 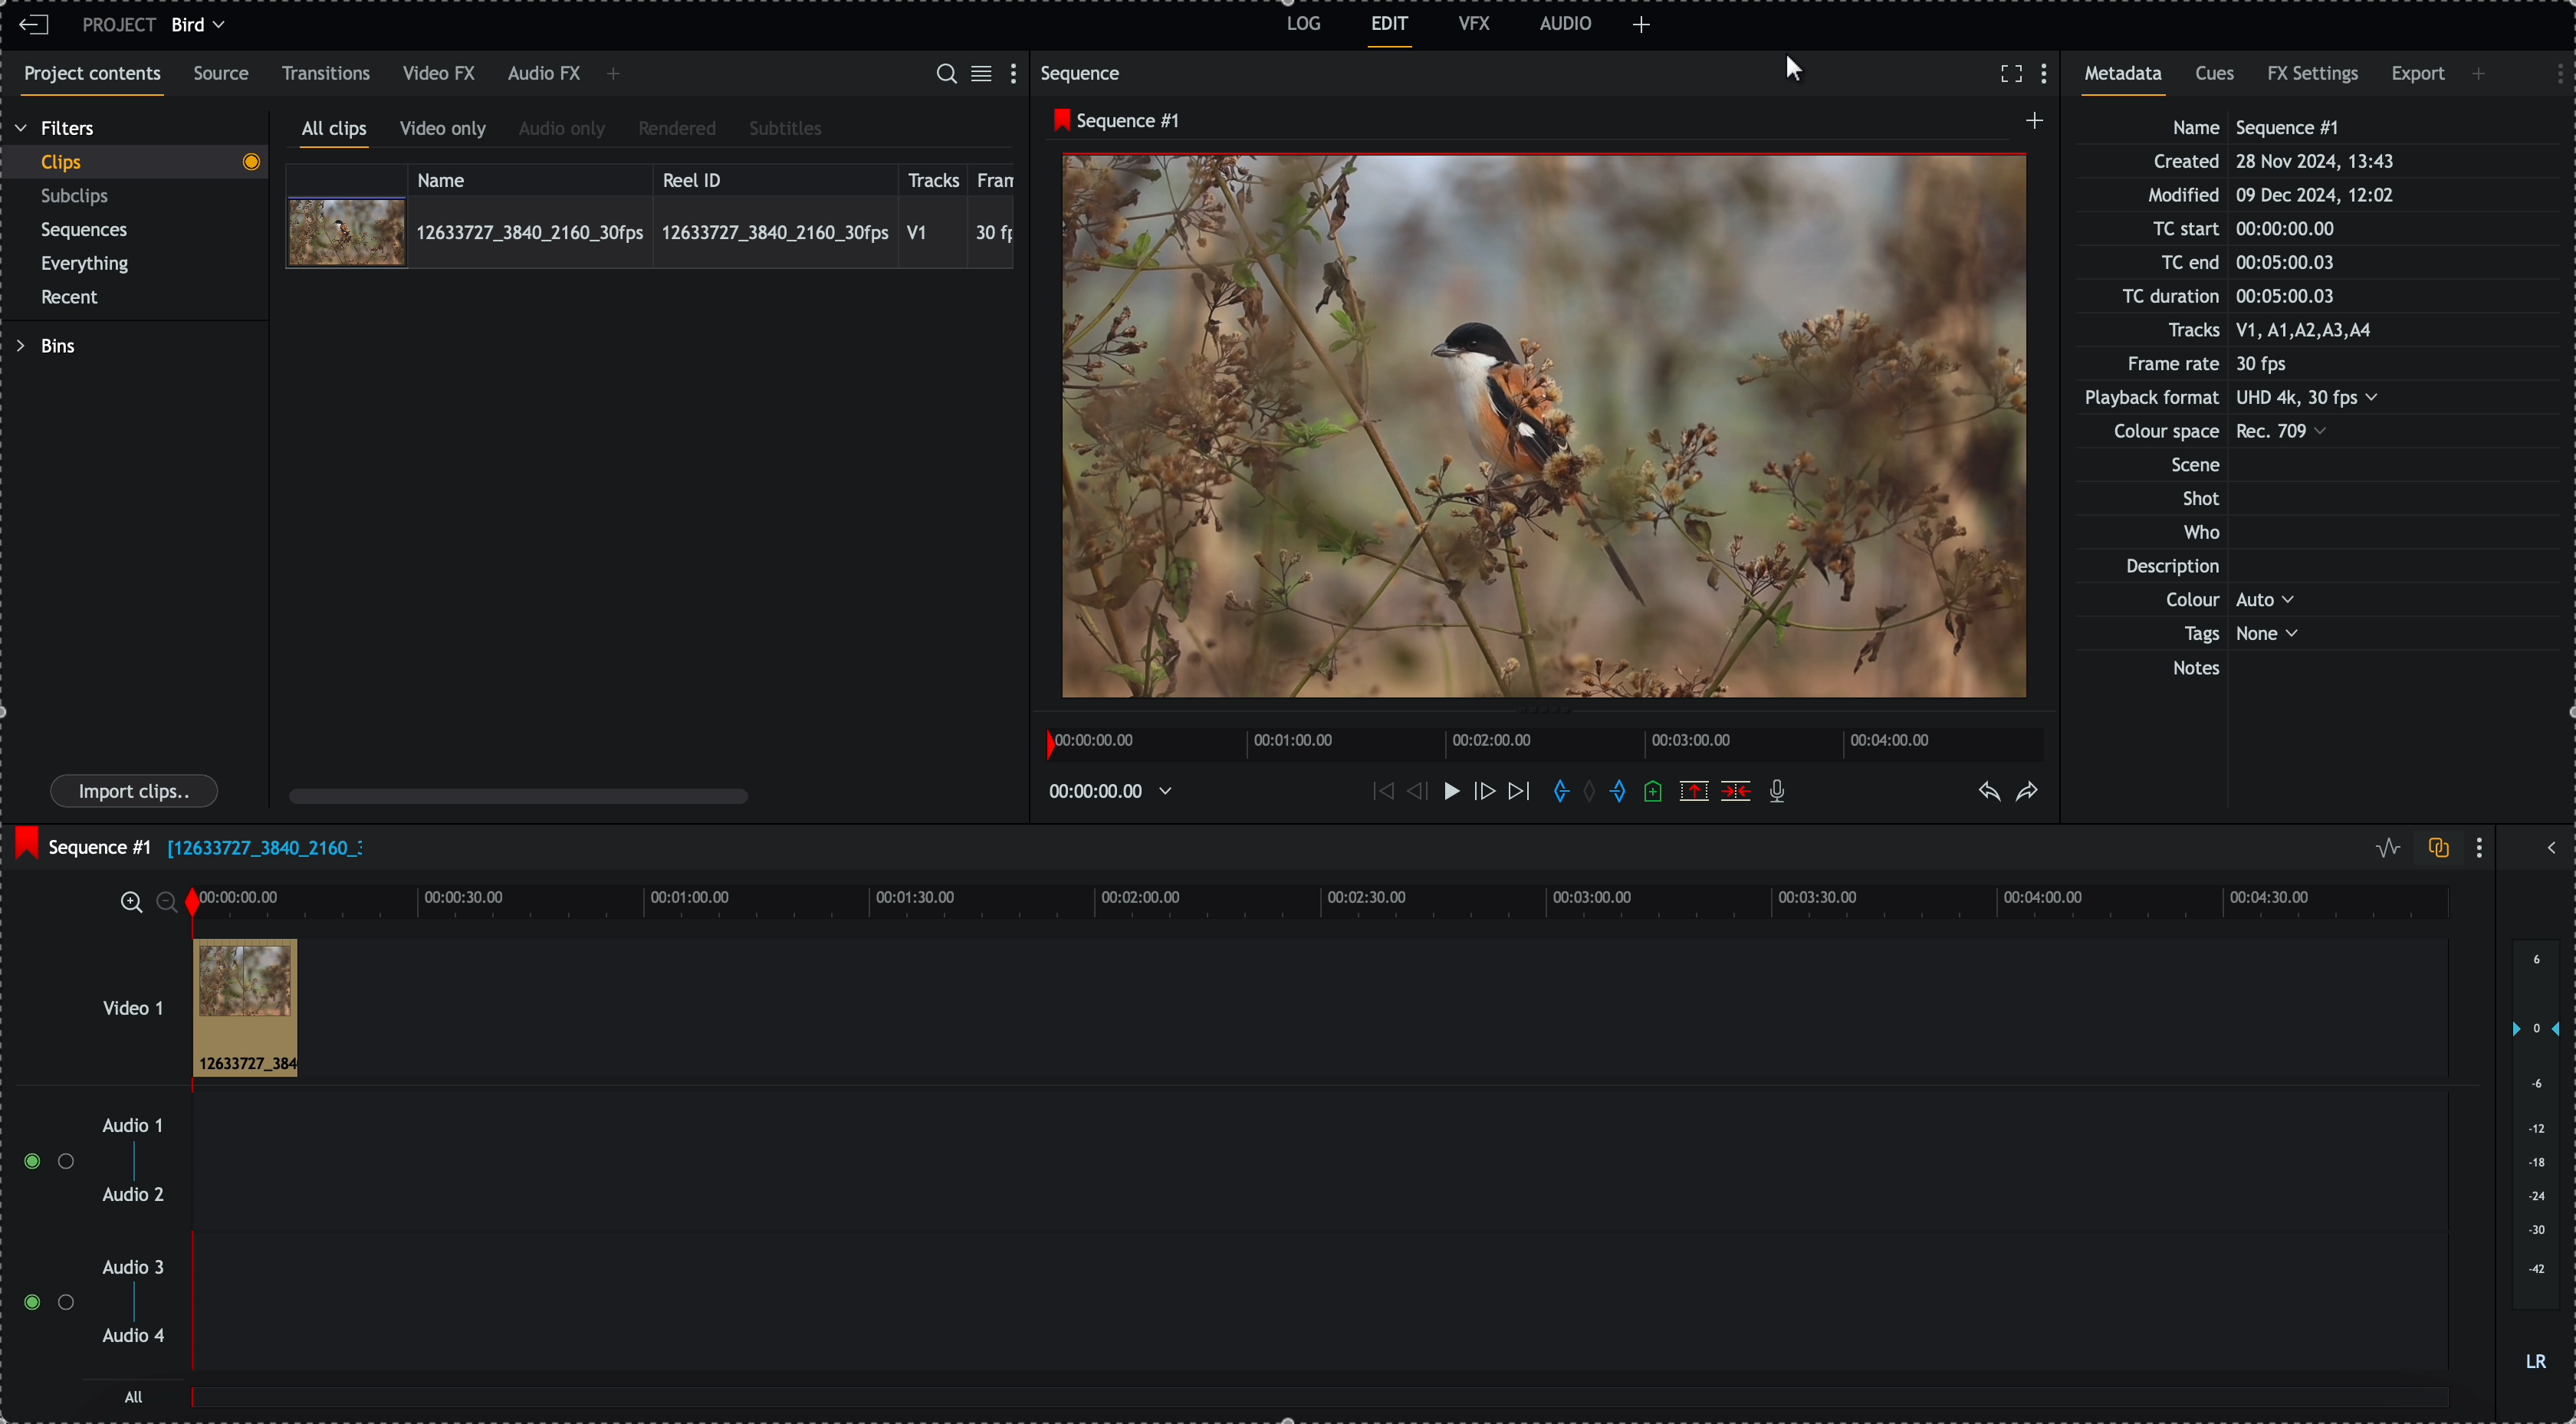 I want to click on delete/cut, so click(x=1736, y=791).